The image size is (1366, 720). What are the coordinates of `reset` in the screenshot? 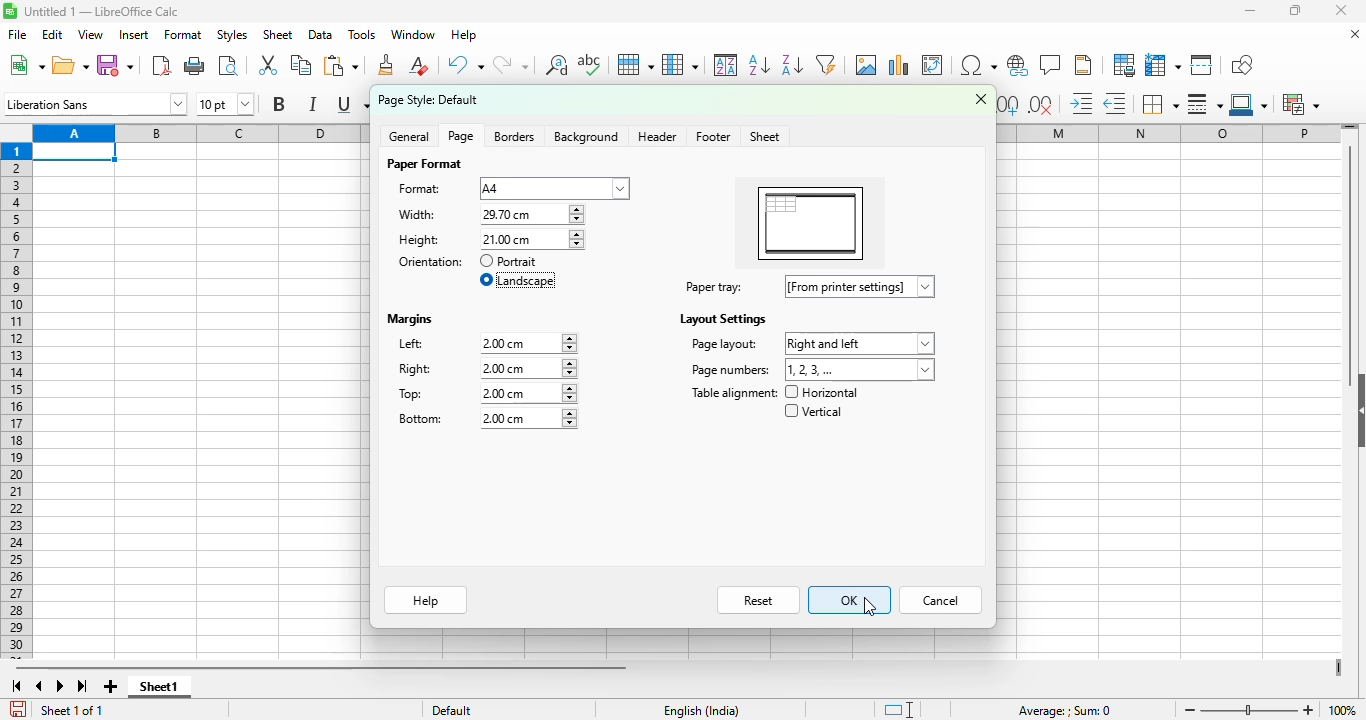 It's located at (759, 600).